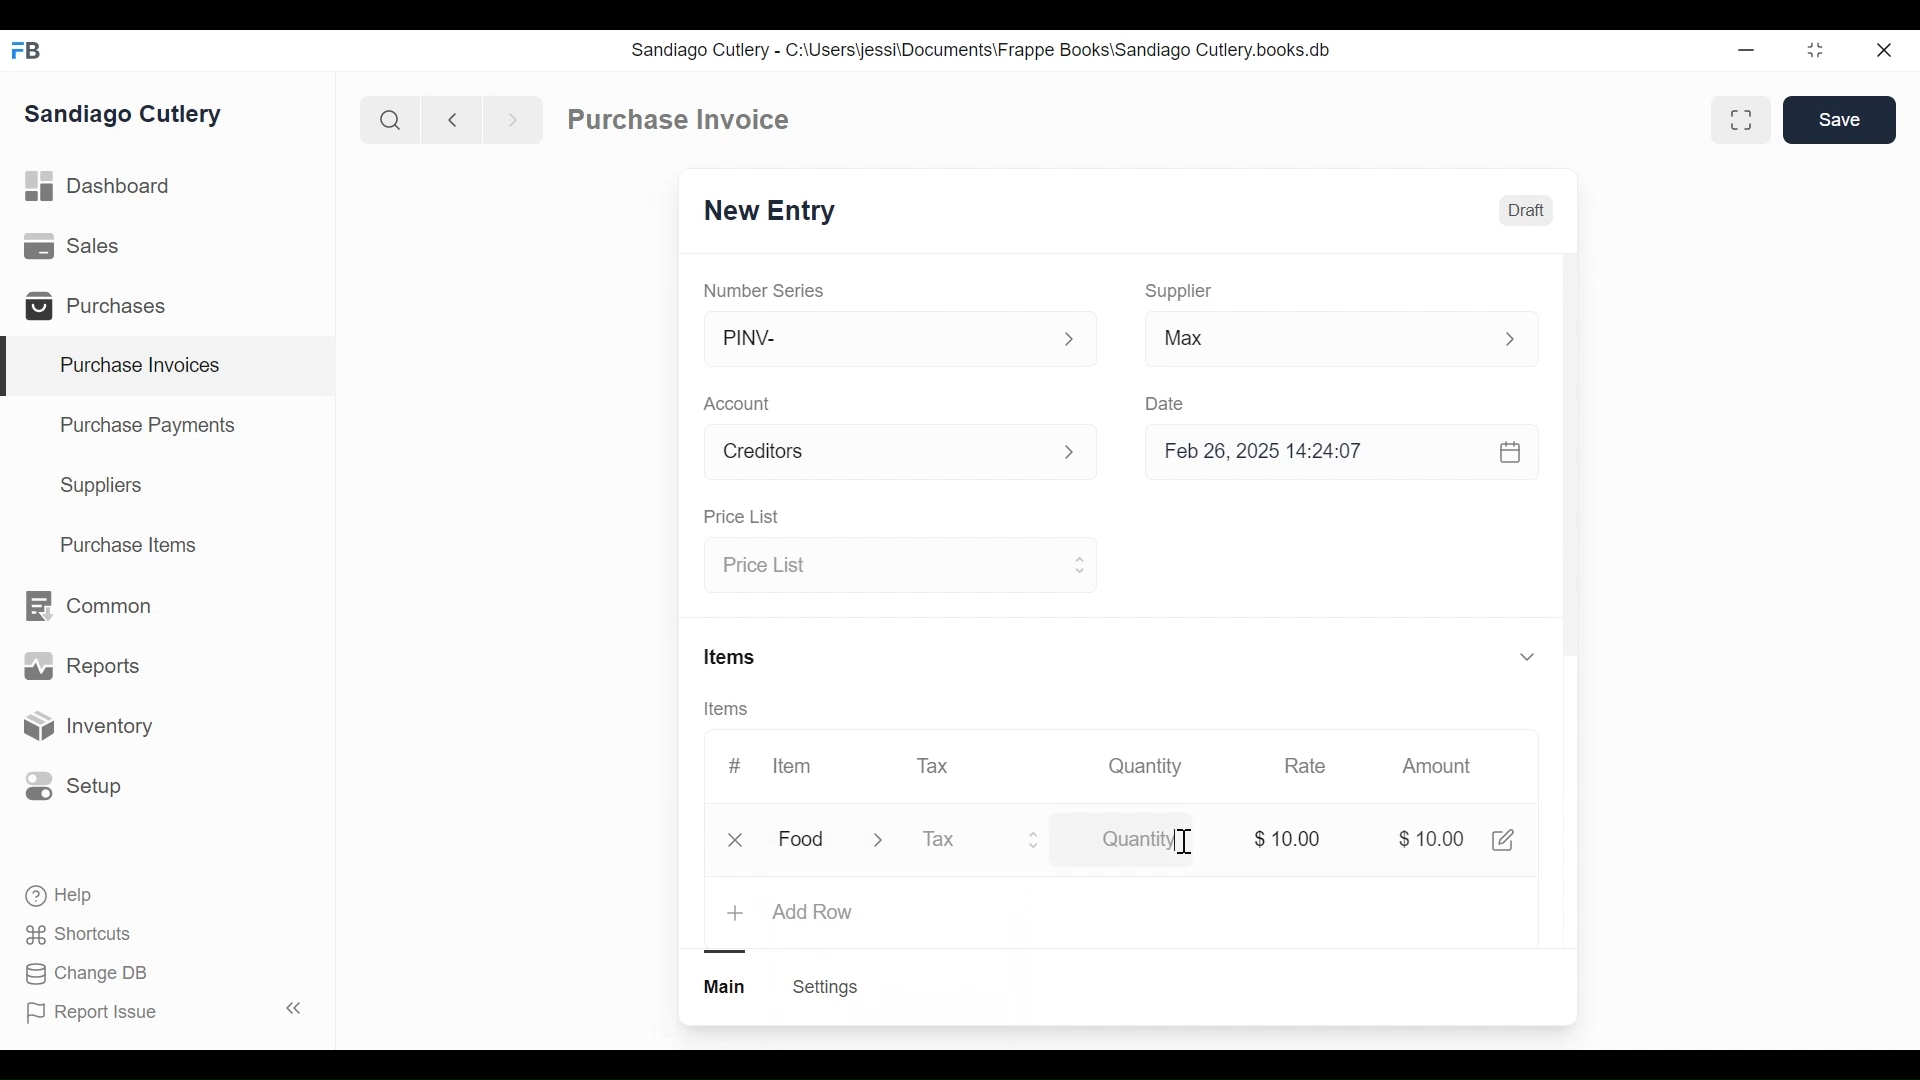 Image resolution: width=1920 pixels, height=1080 pixels. What do you see at coordinates (1179, 291) in the screenshot?
I see `Supplier` at bounding box center [1179, 291].